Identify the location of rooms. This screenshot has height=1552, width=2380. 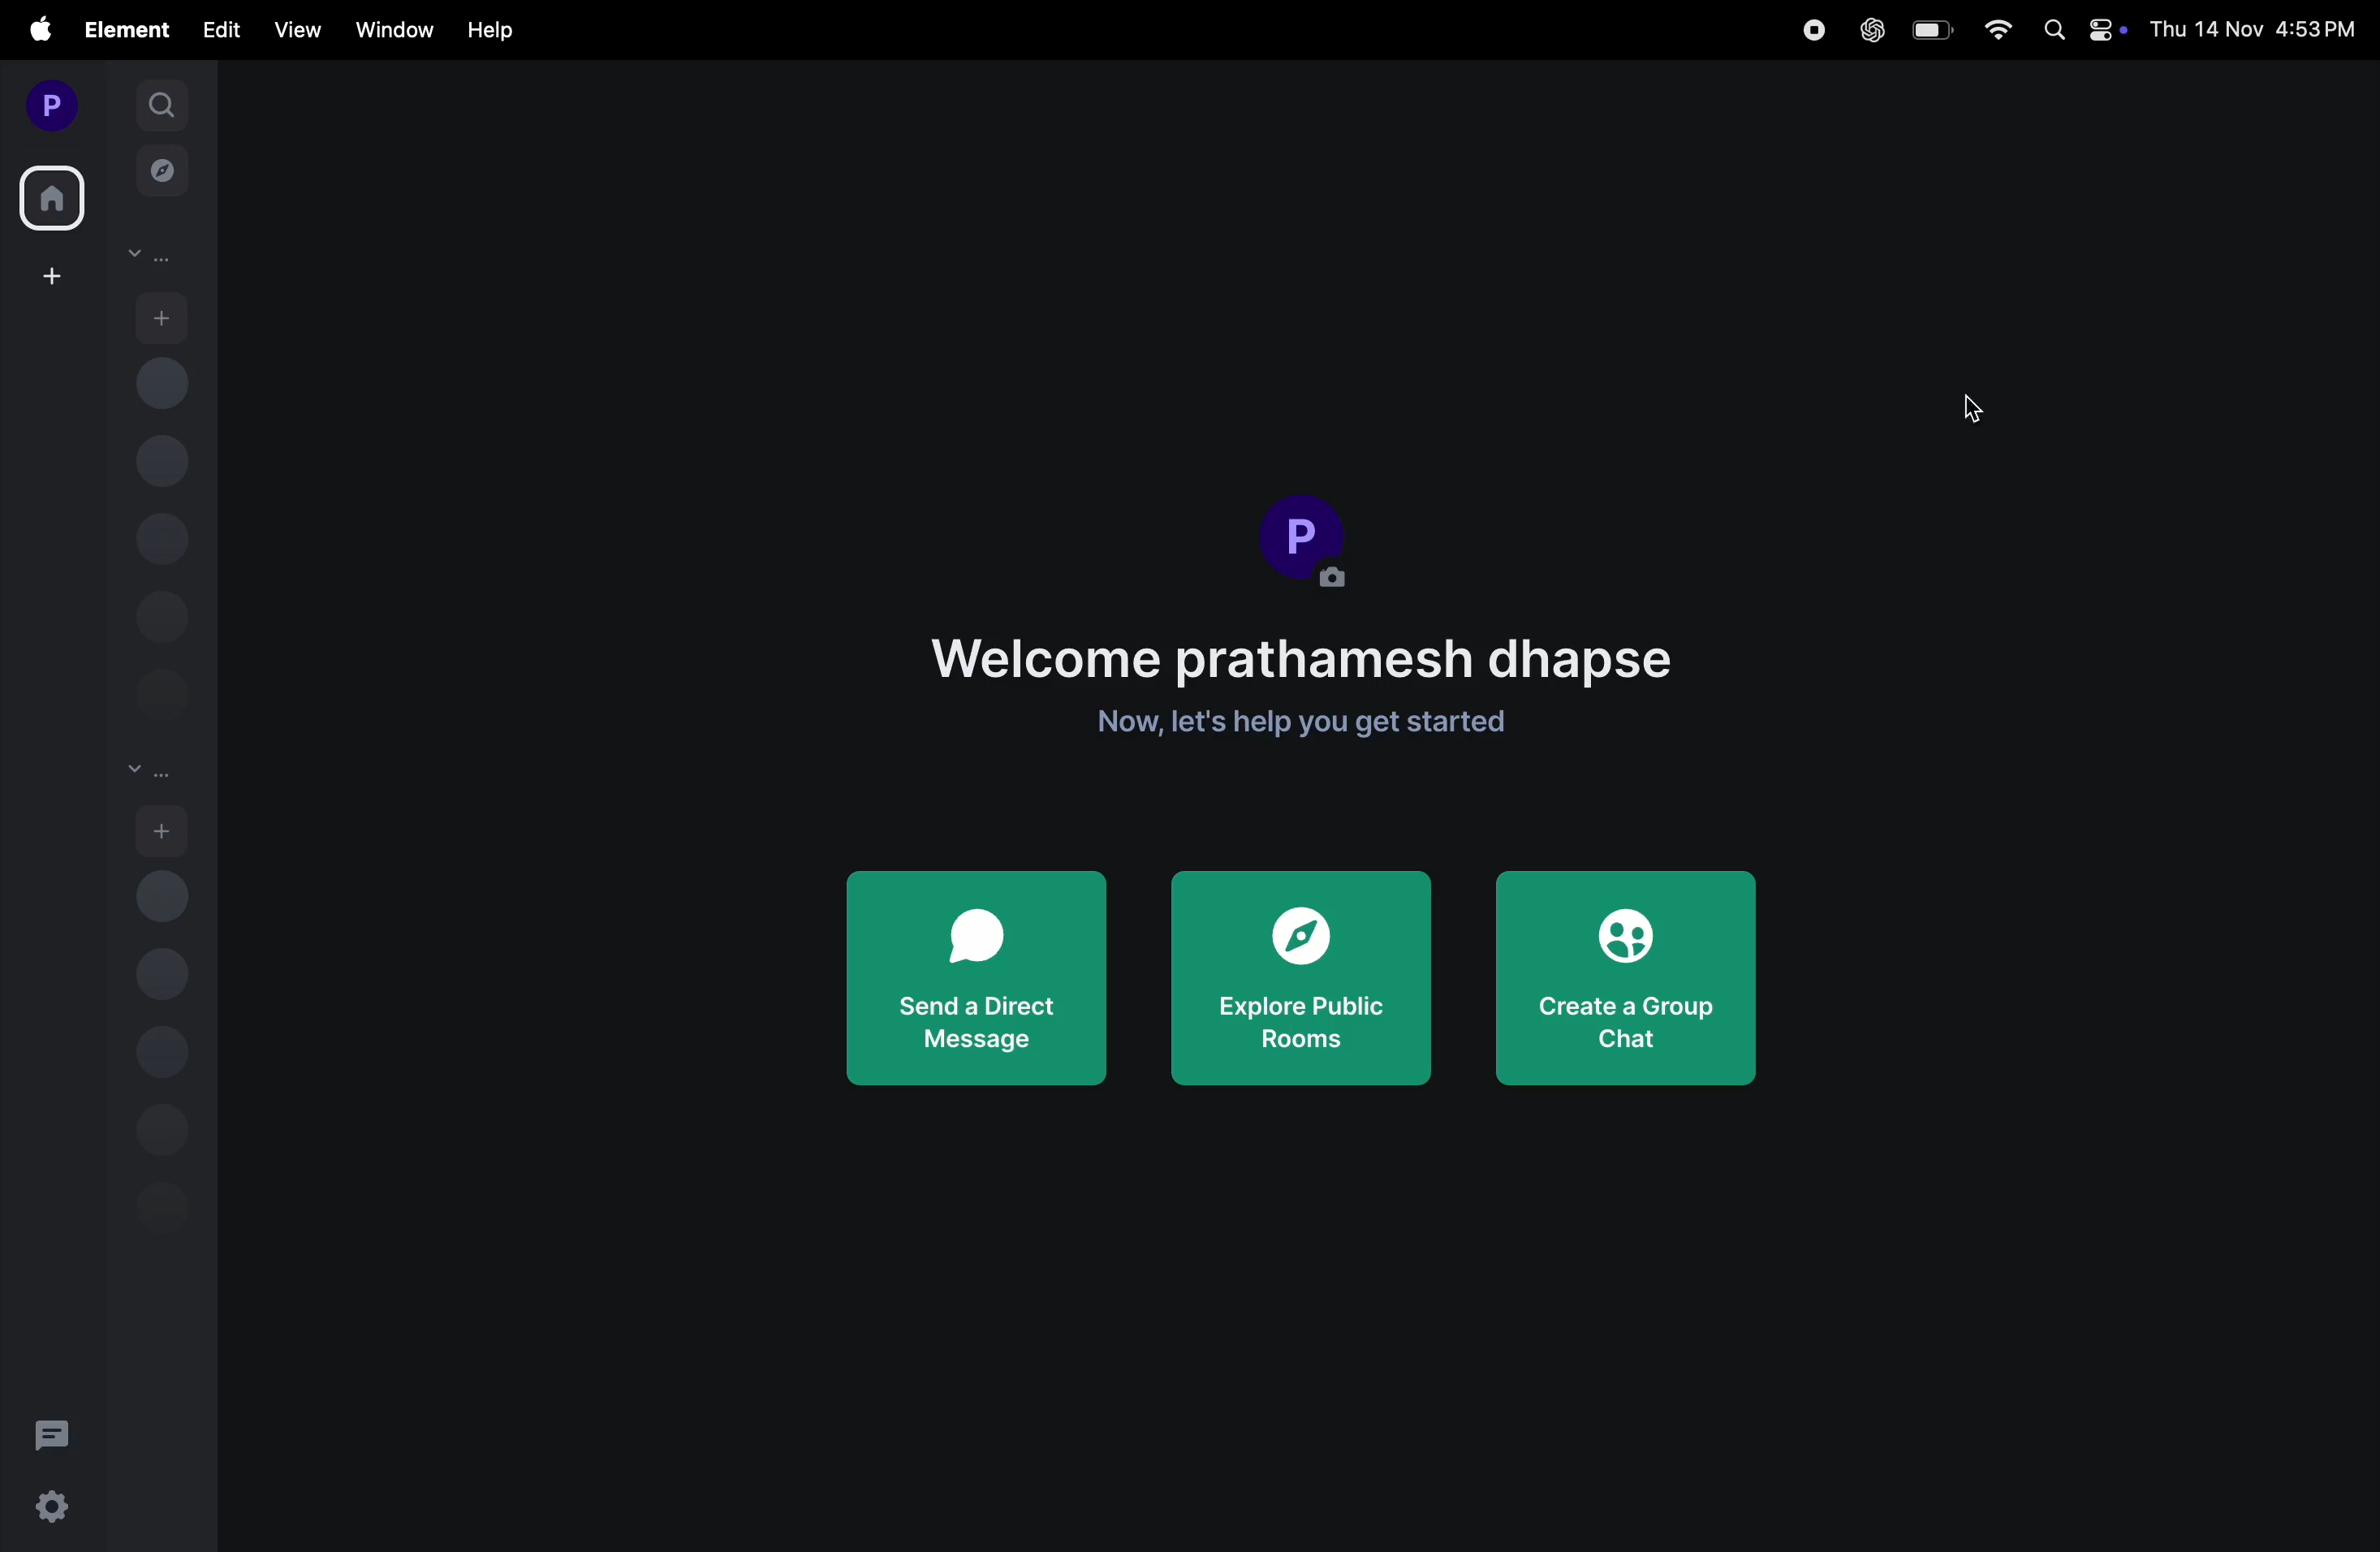
(149, 767).